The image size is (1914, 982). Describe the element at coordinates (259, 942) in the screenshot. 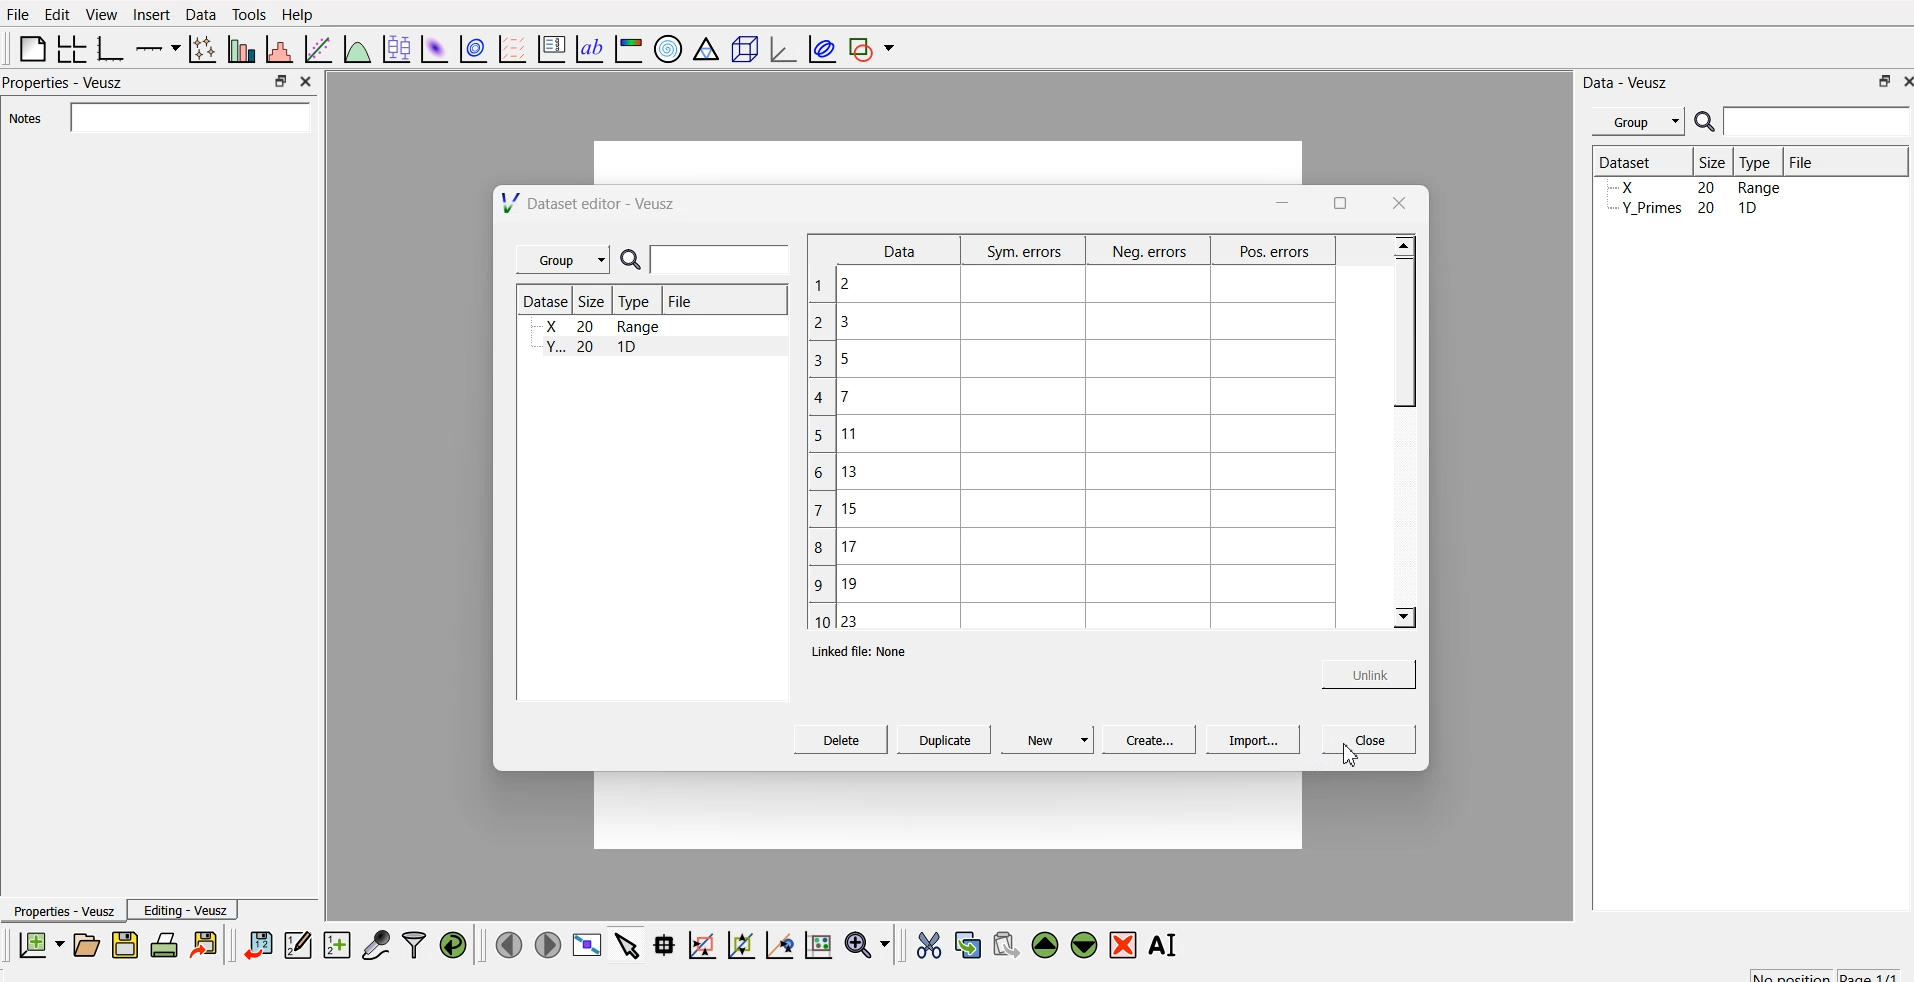

I see `import data` at that location.